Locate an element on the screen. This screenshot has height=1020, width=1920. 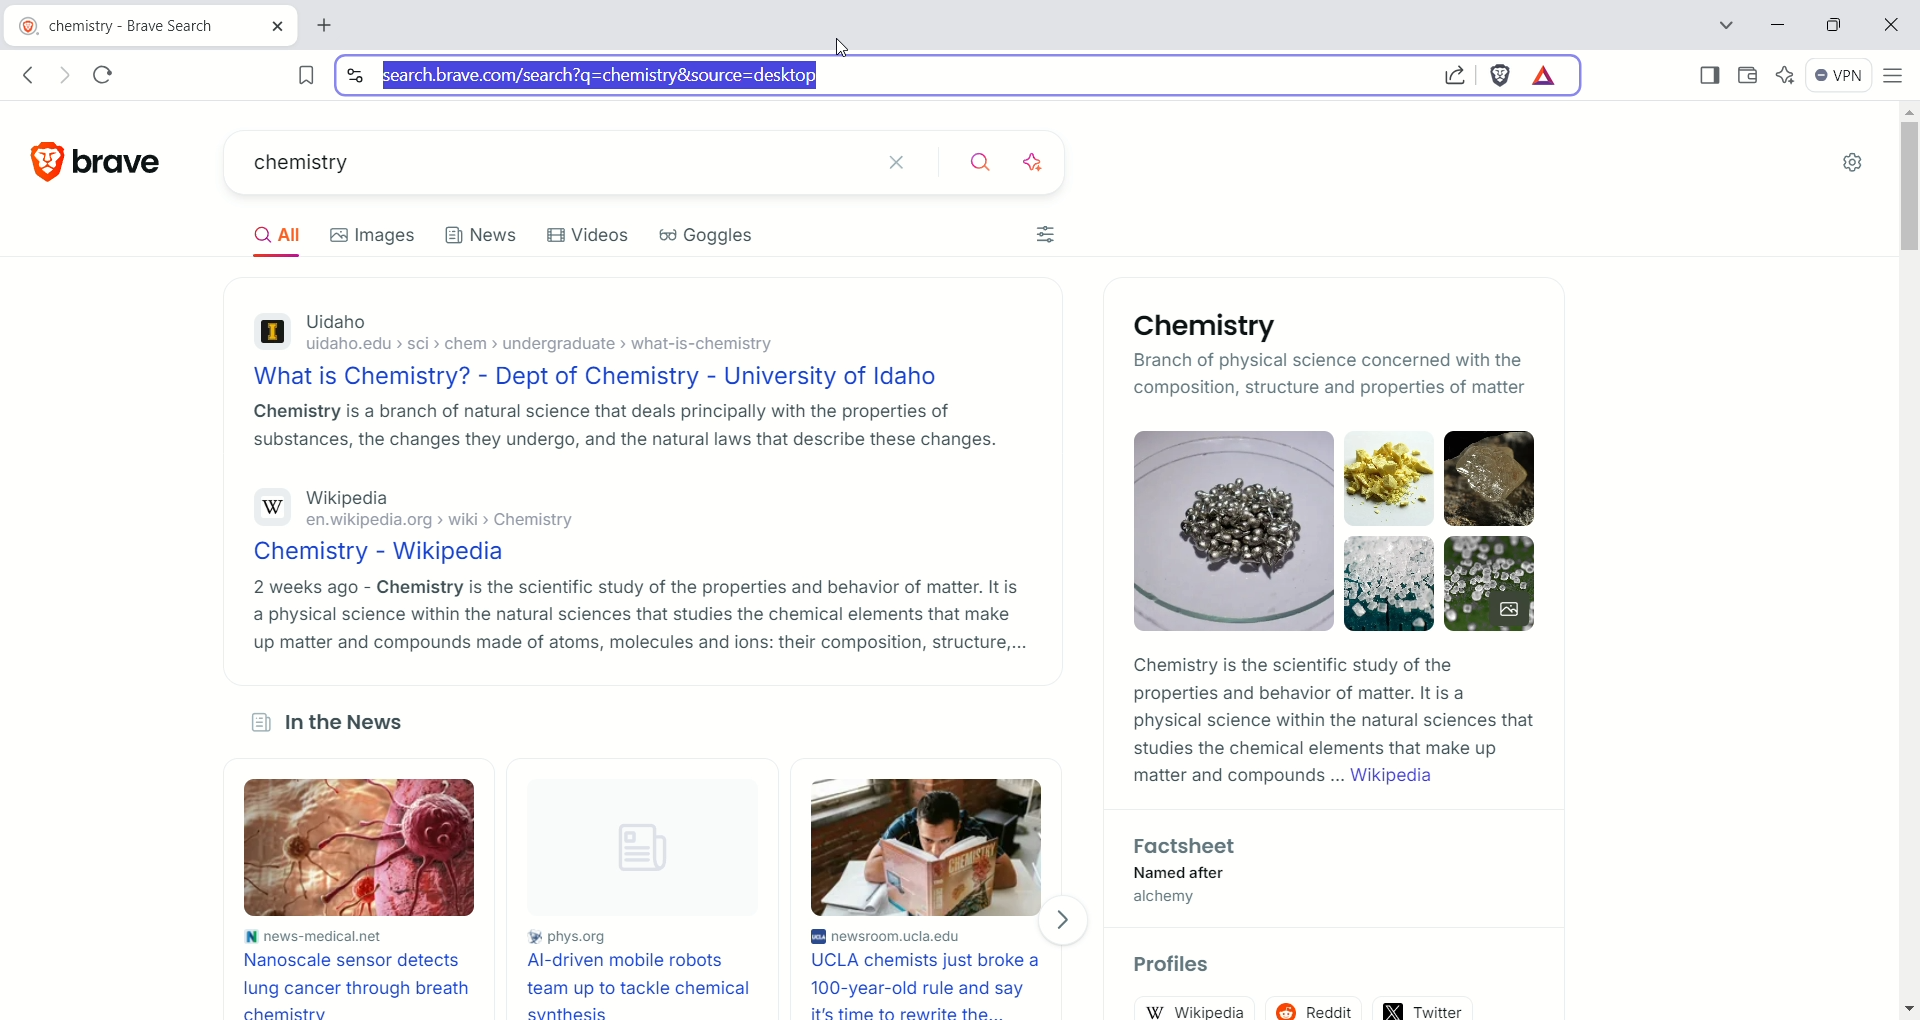
Uidaho is located at coordinates (336, 323).